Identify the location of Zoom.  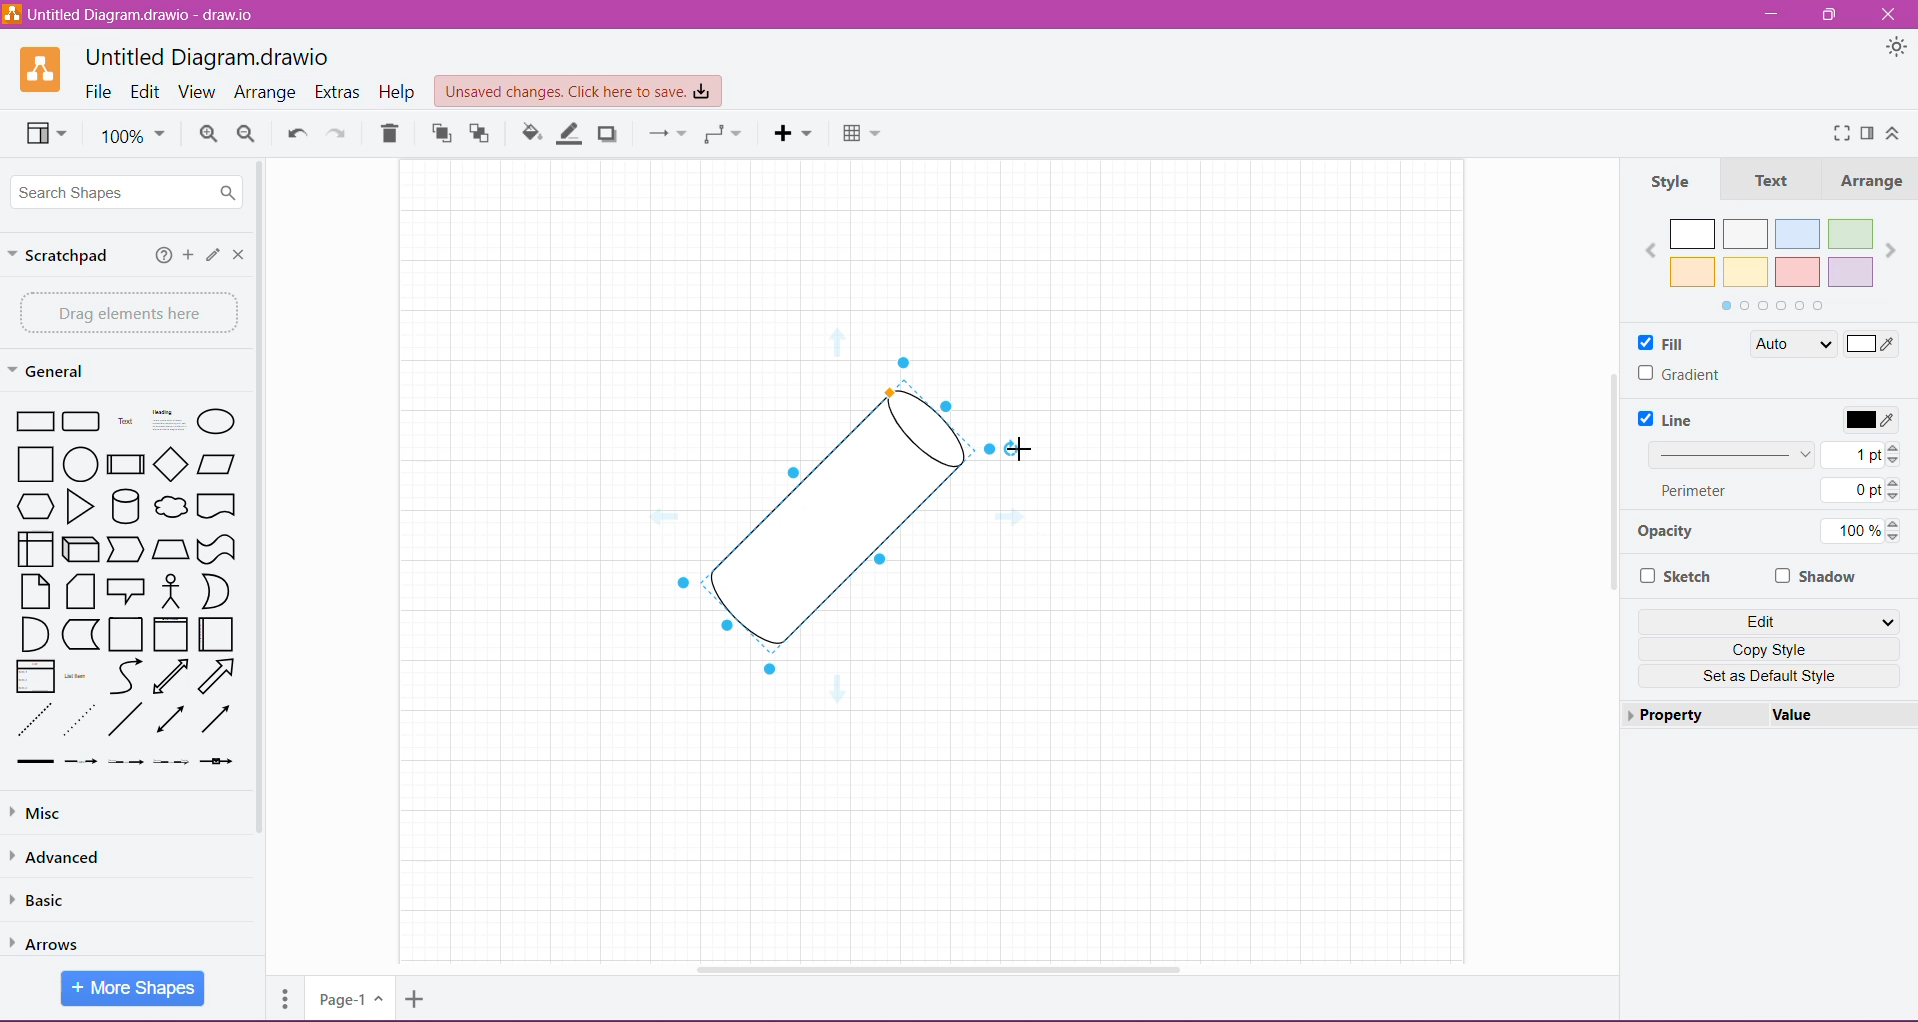
(135, 138).